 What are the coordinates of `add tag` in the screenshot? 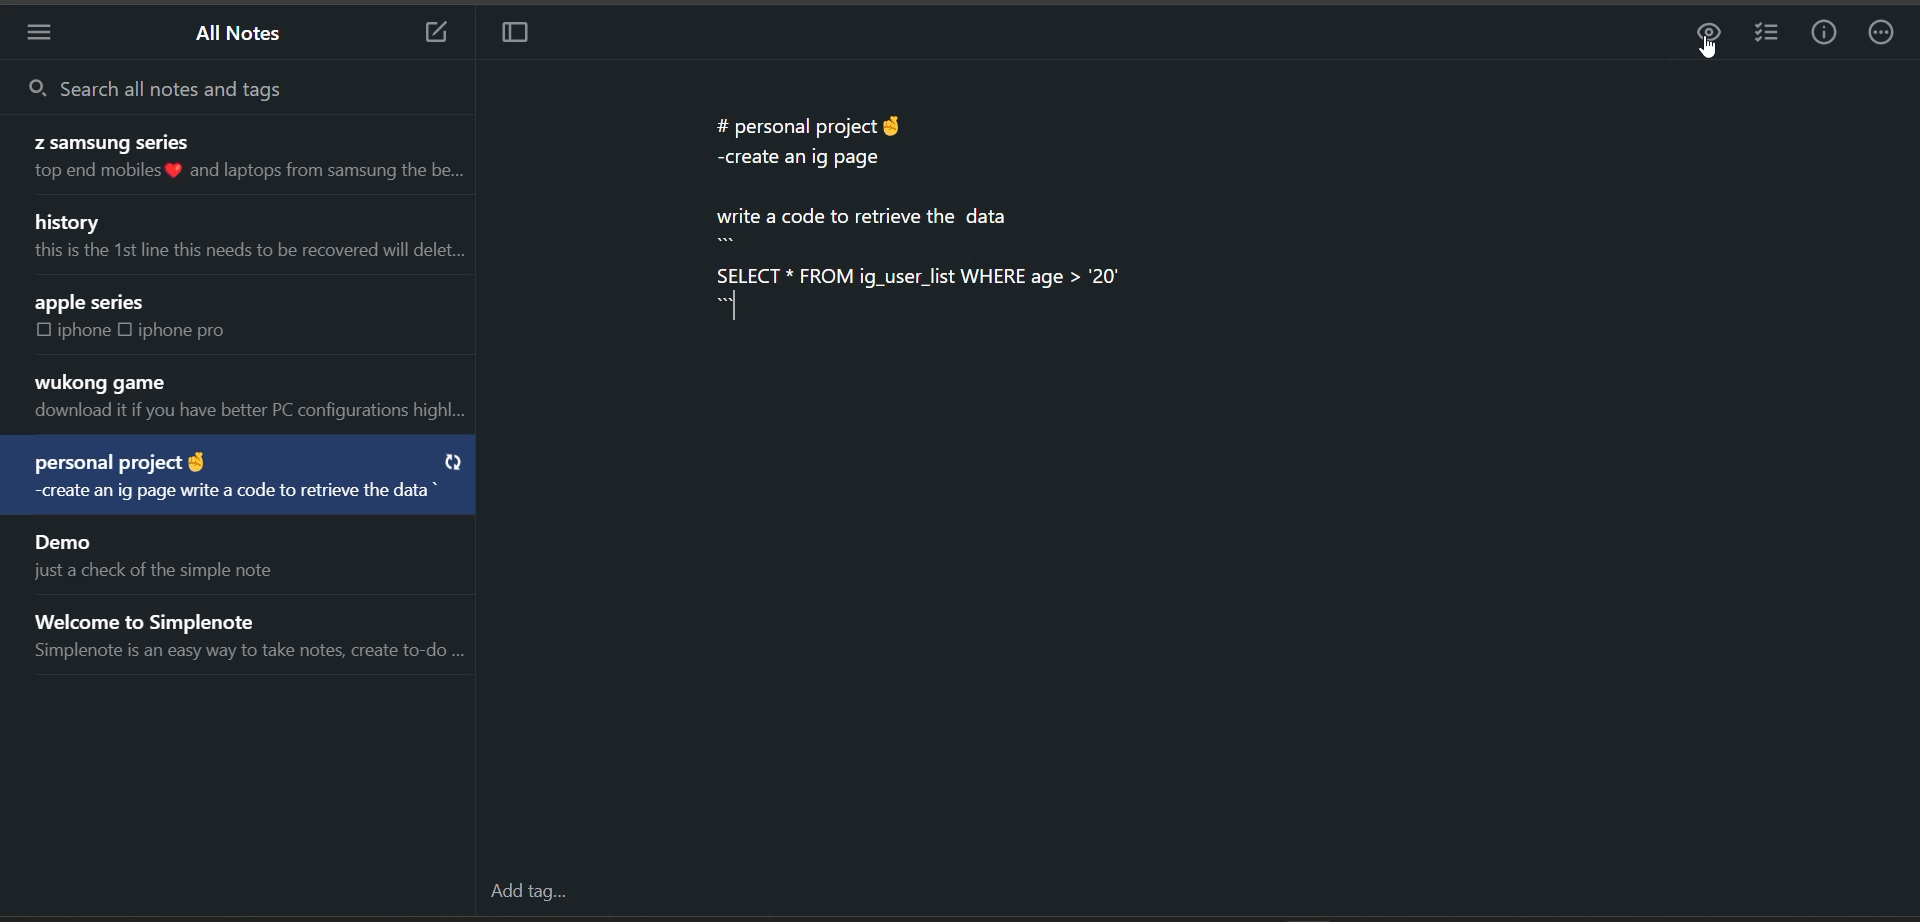 It's located at (525, 894).